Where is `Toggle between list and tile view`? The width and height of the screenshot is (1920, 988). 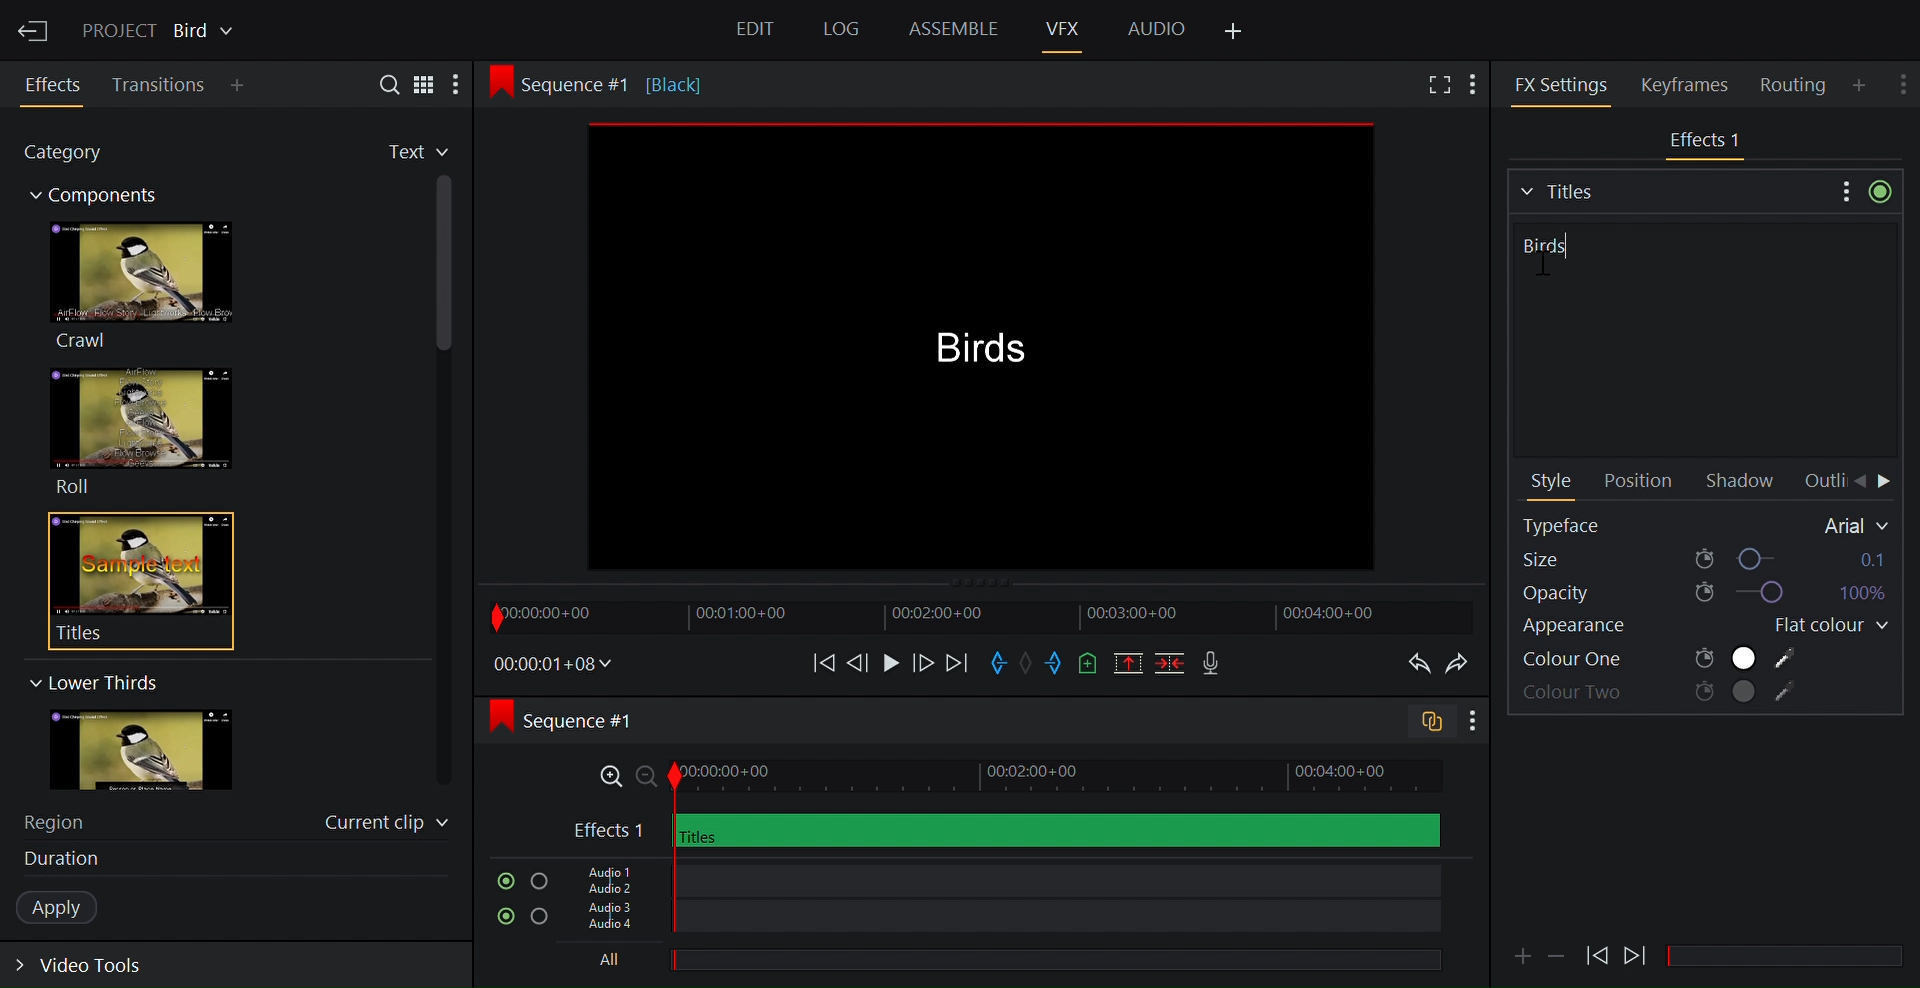 Toggle between list and tile view is located at coordinates (425, 83).